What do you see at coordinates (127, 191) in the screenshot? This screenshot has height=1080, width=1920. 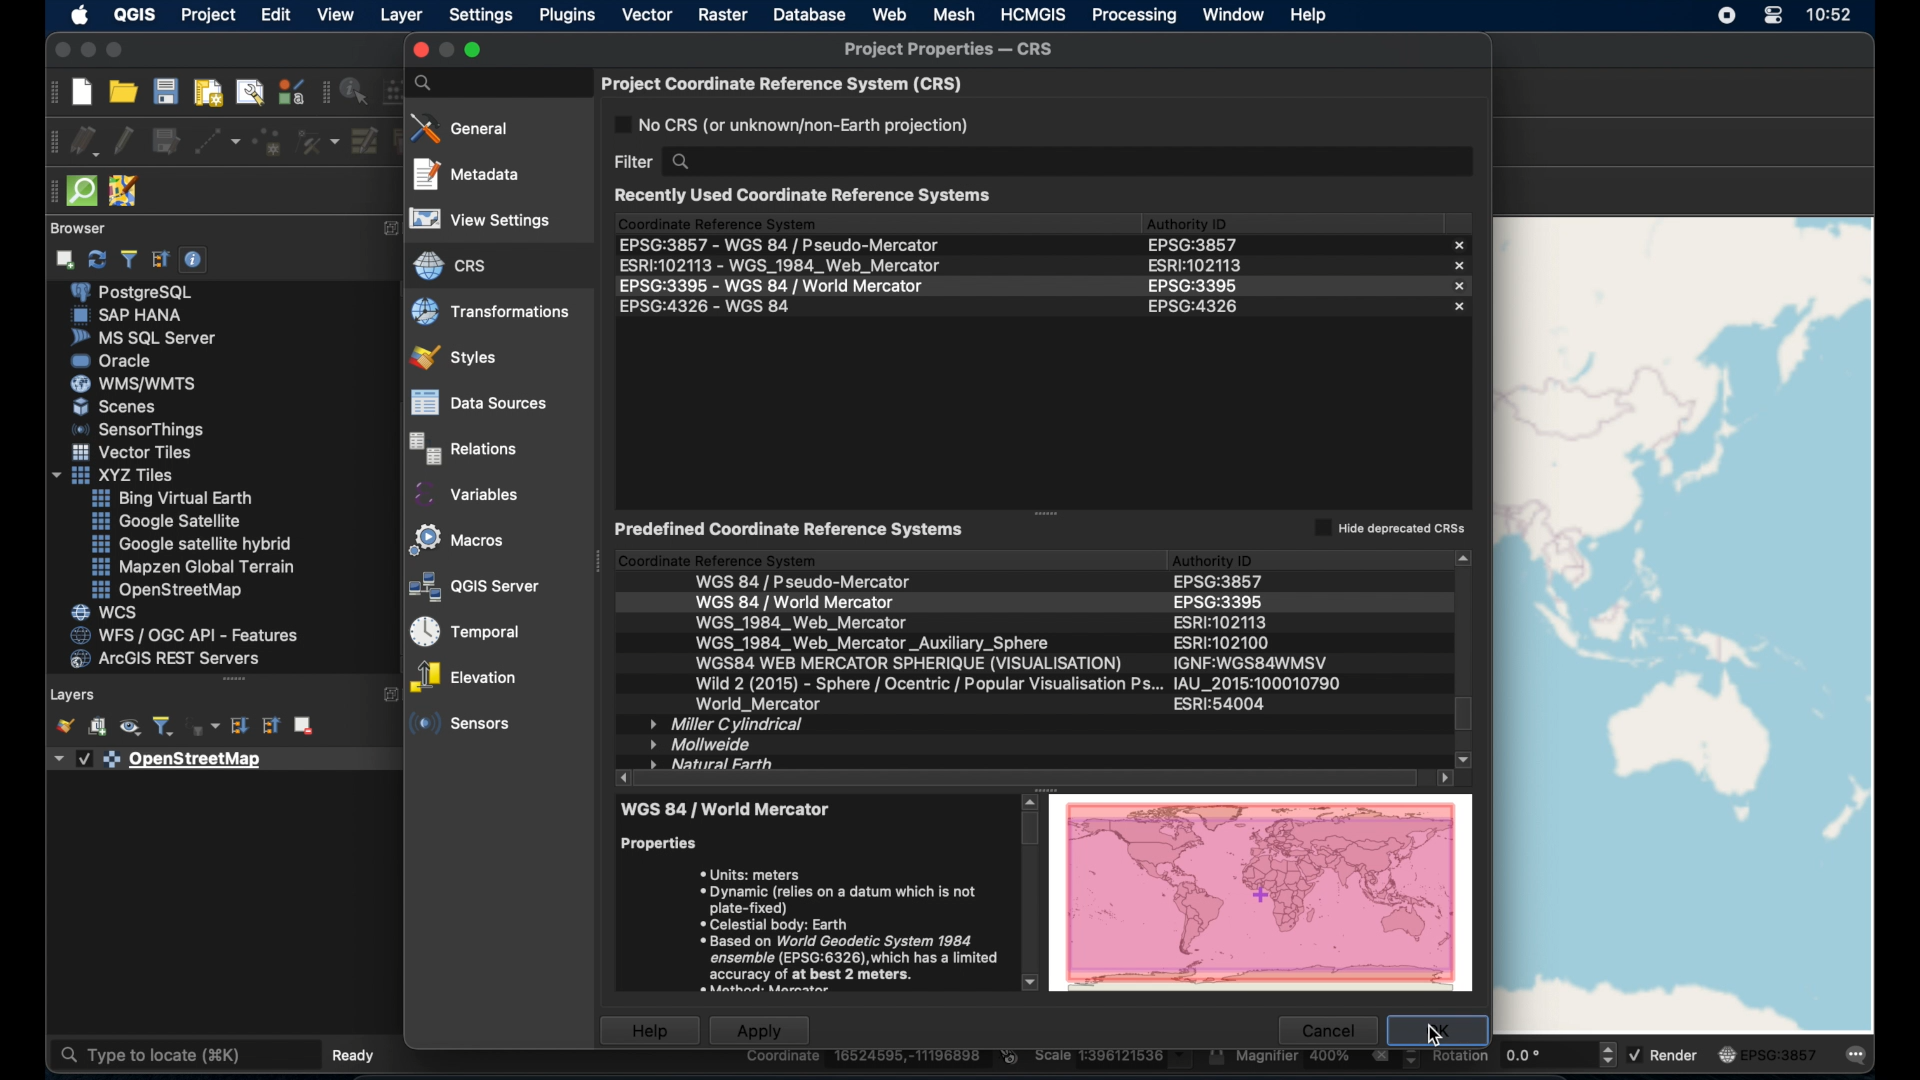 I see `JSOM remote` at bounding box center [127, 191].